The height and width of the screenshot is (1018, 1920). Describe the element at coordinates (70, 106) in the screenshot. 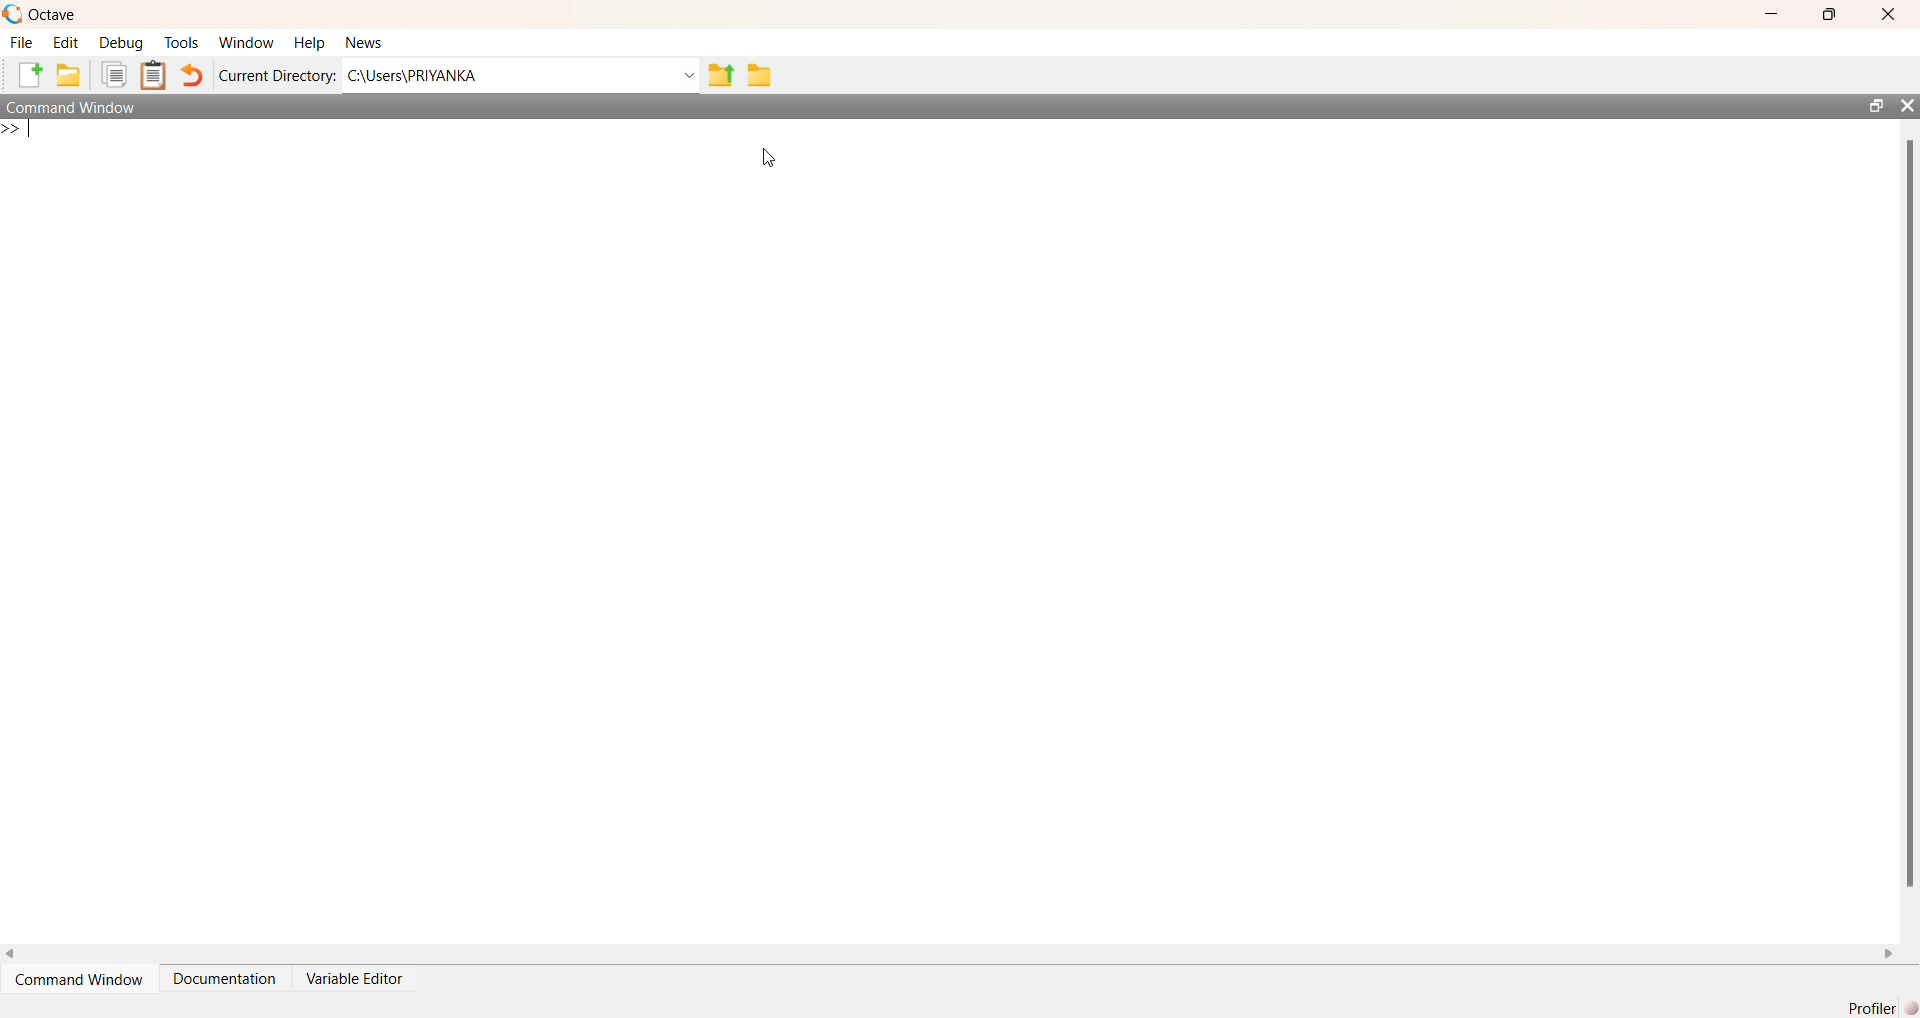

I see `Command Window` at that location.